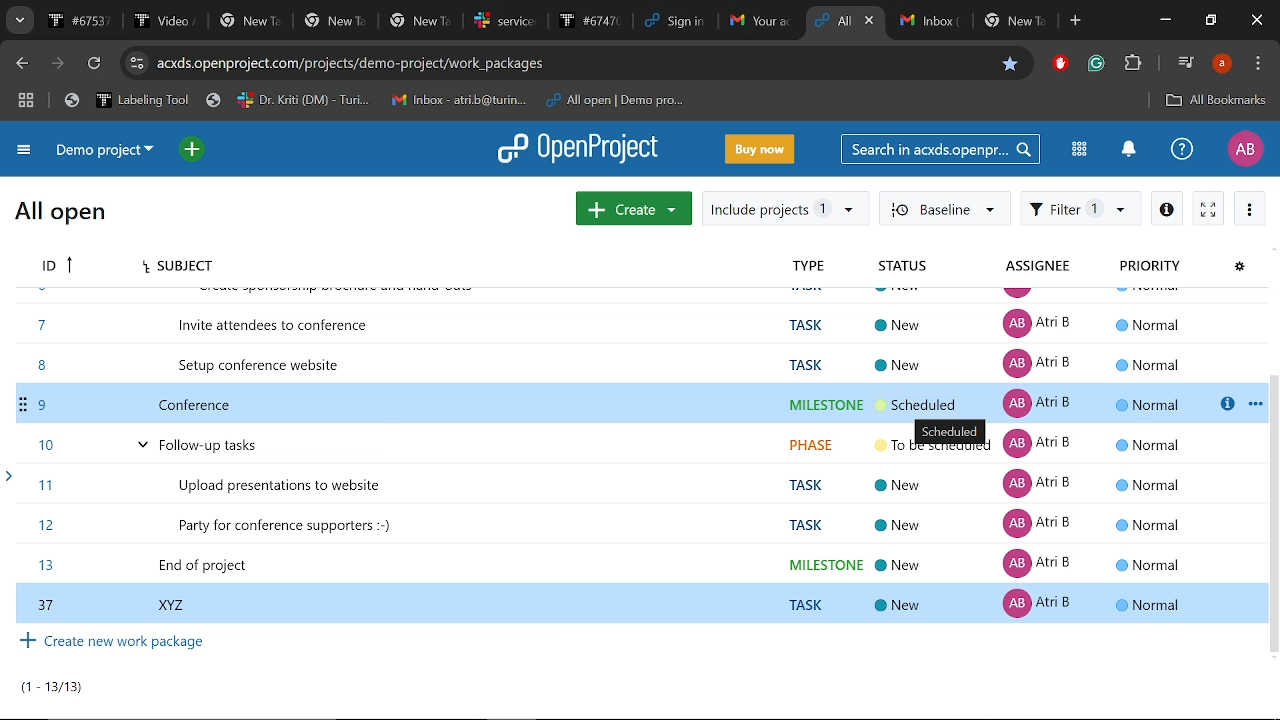  What do you see at coordinates (1167, 208) in the screenshot?
I see `Open details view` at bounding box center [1167, 208].